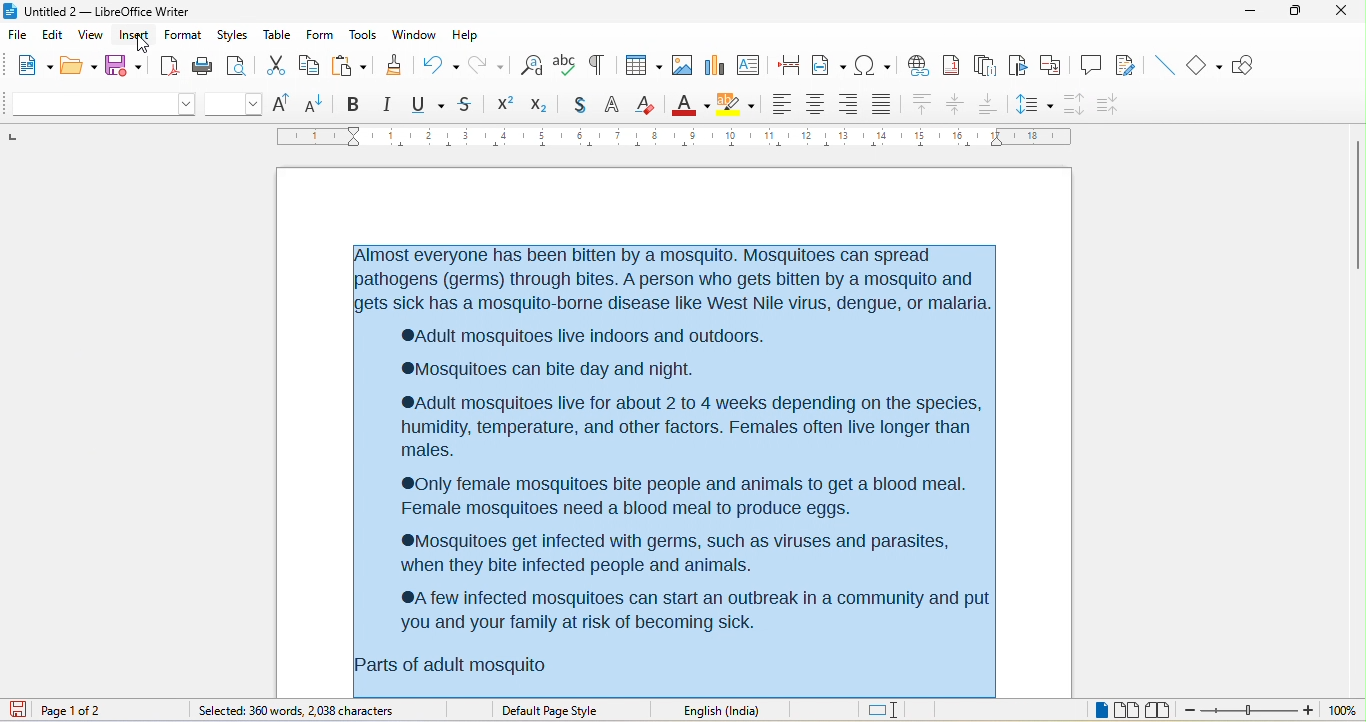 The image size is (1366, 722). Describe the element at coordinates (1246, 13) in the screenshot. I see `minimize` at that location.